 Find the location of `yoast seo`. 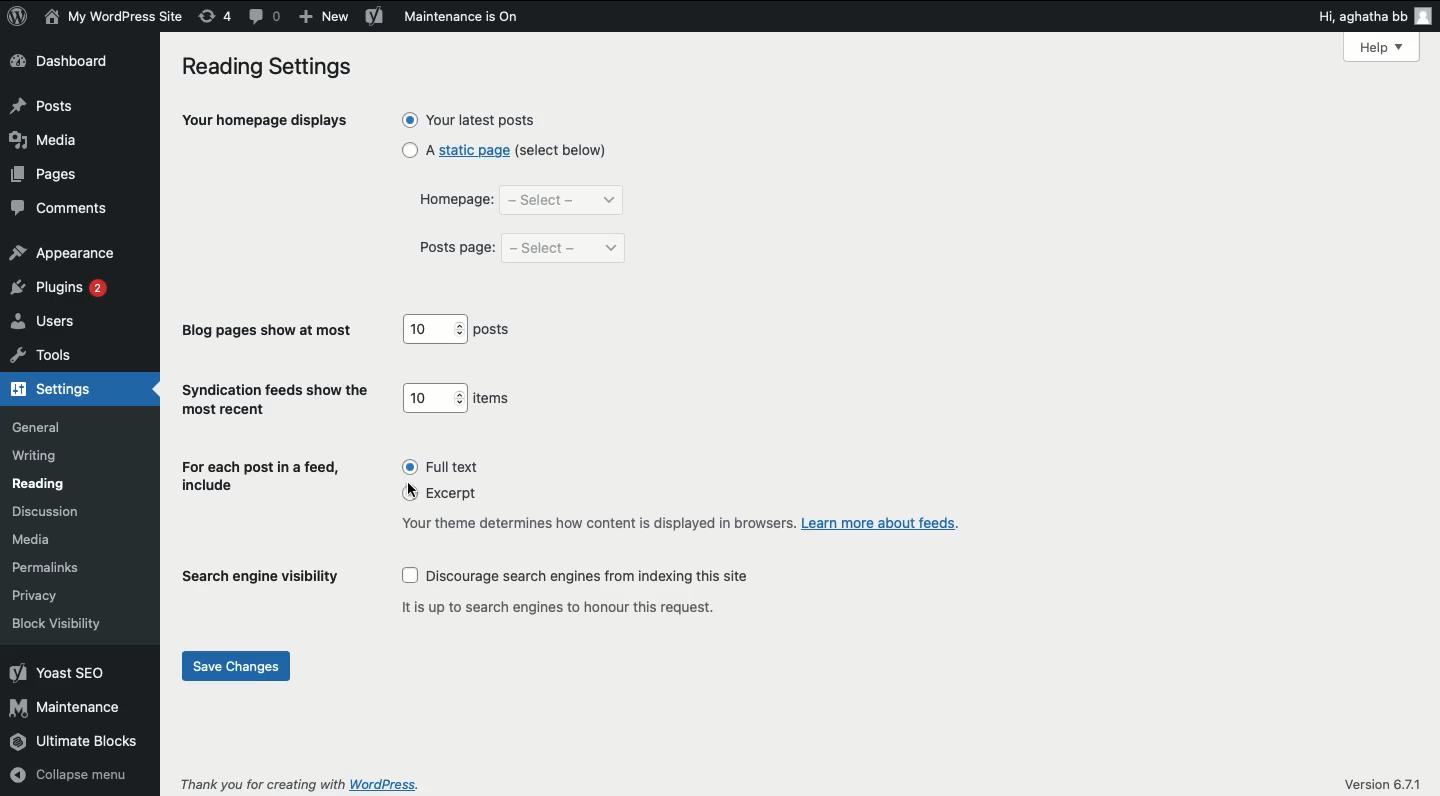

yoast seo is located at coordinates (374, 16).